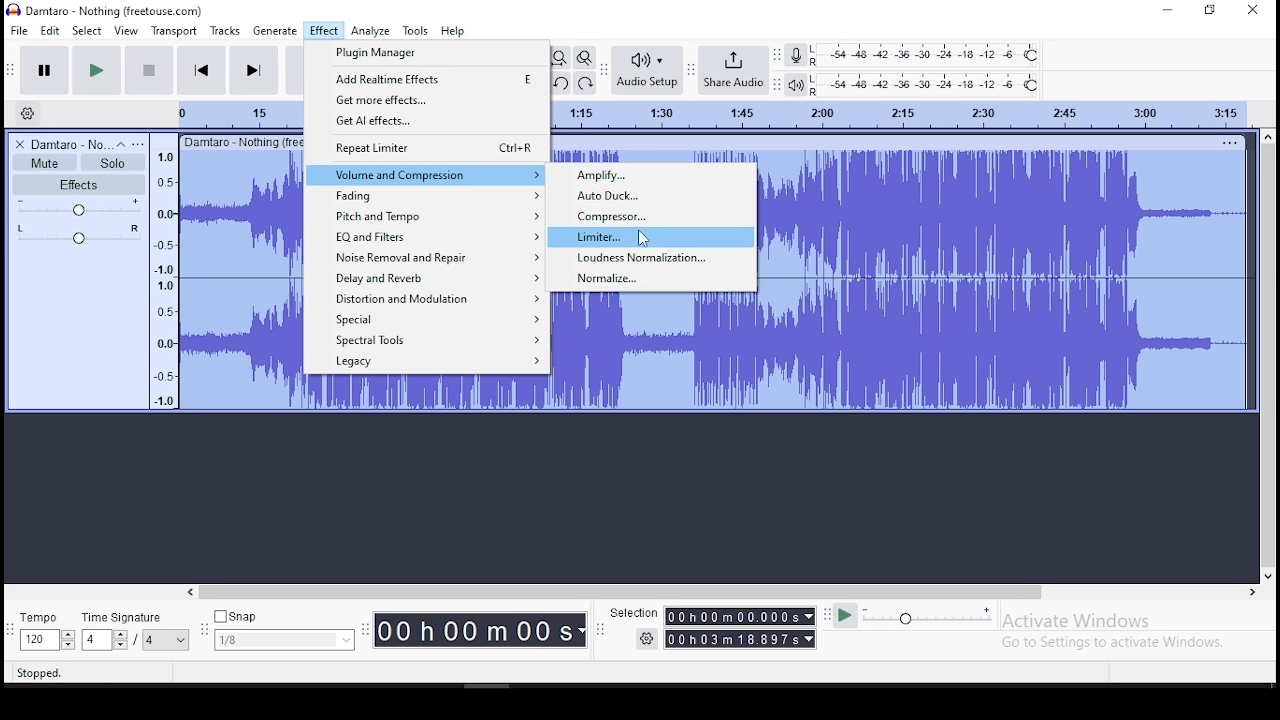 This screenshot has width=1280, height=720. I want to click on generate, so click(274, 30).